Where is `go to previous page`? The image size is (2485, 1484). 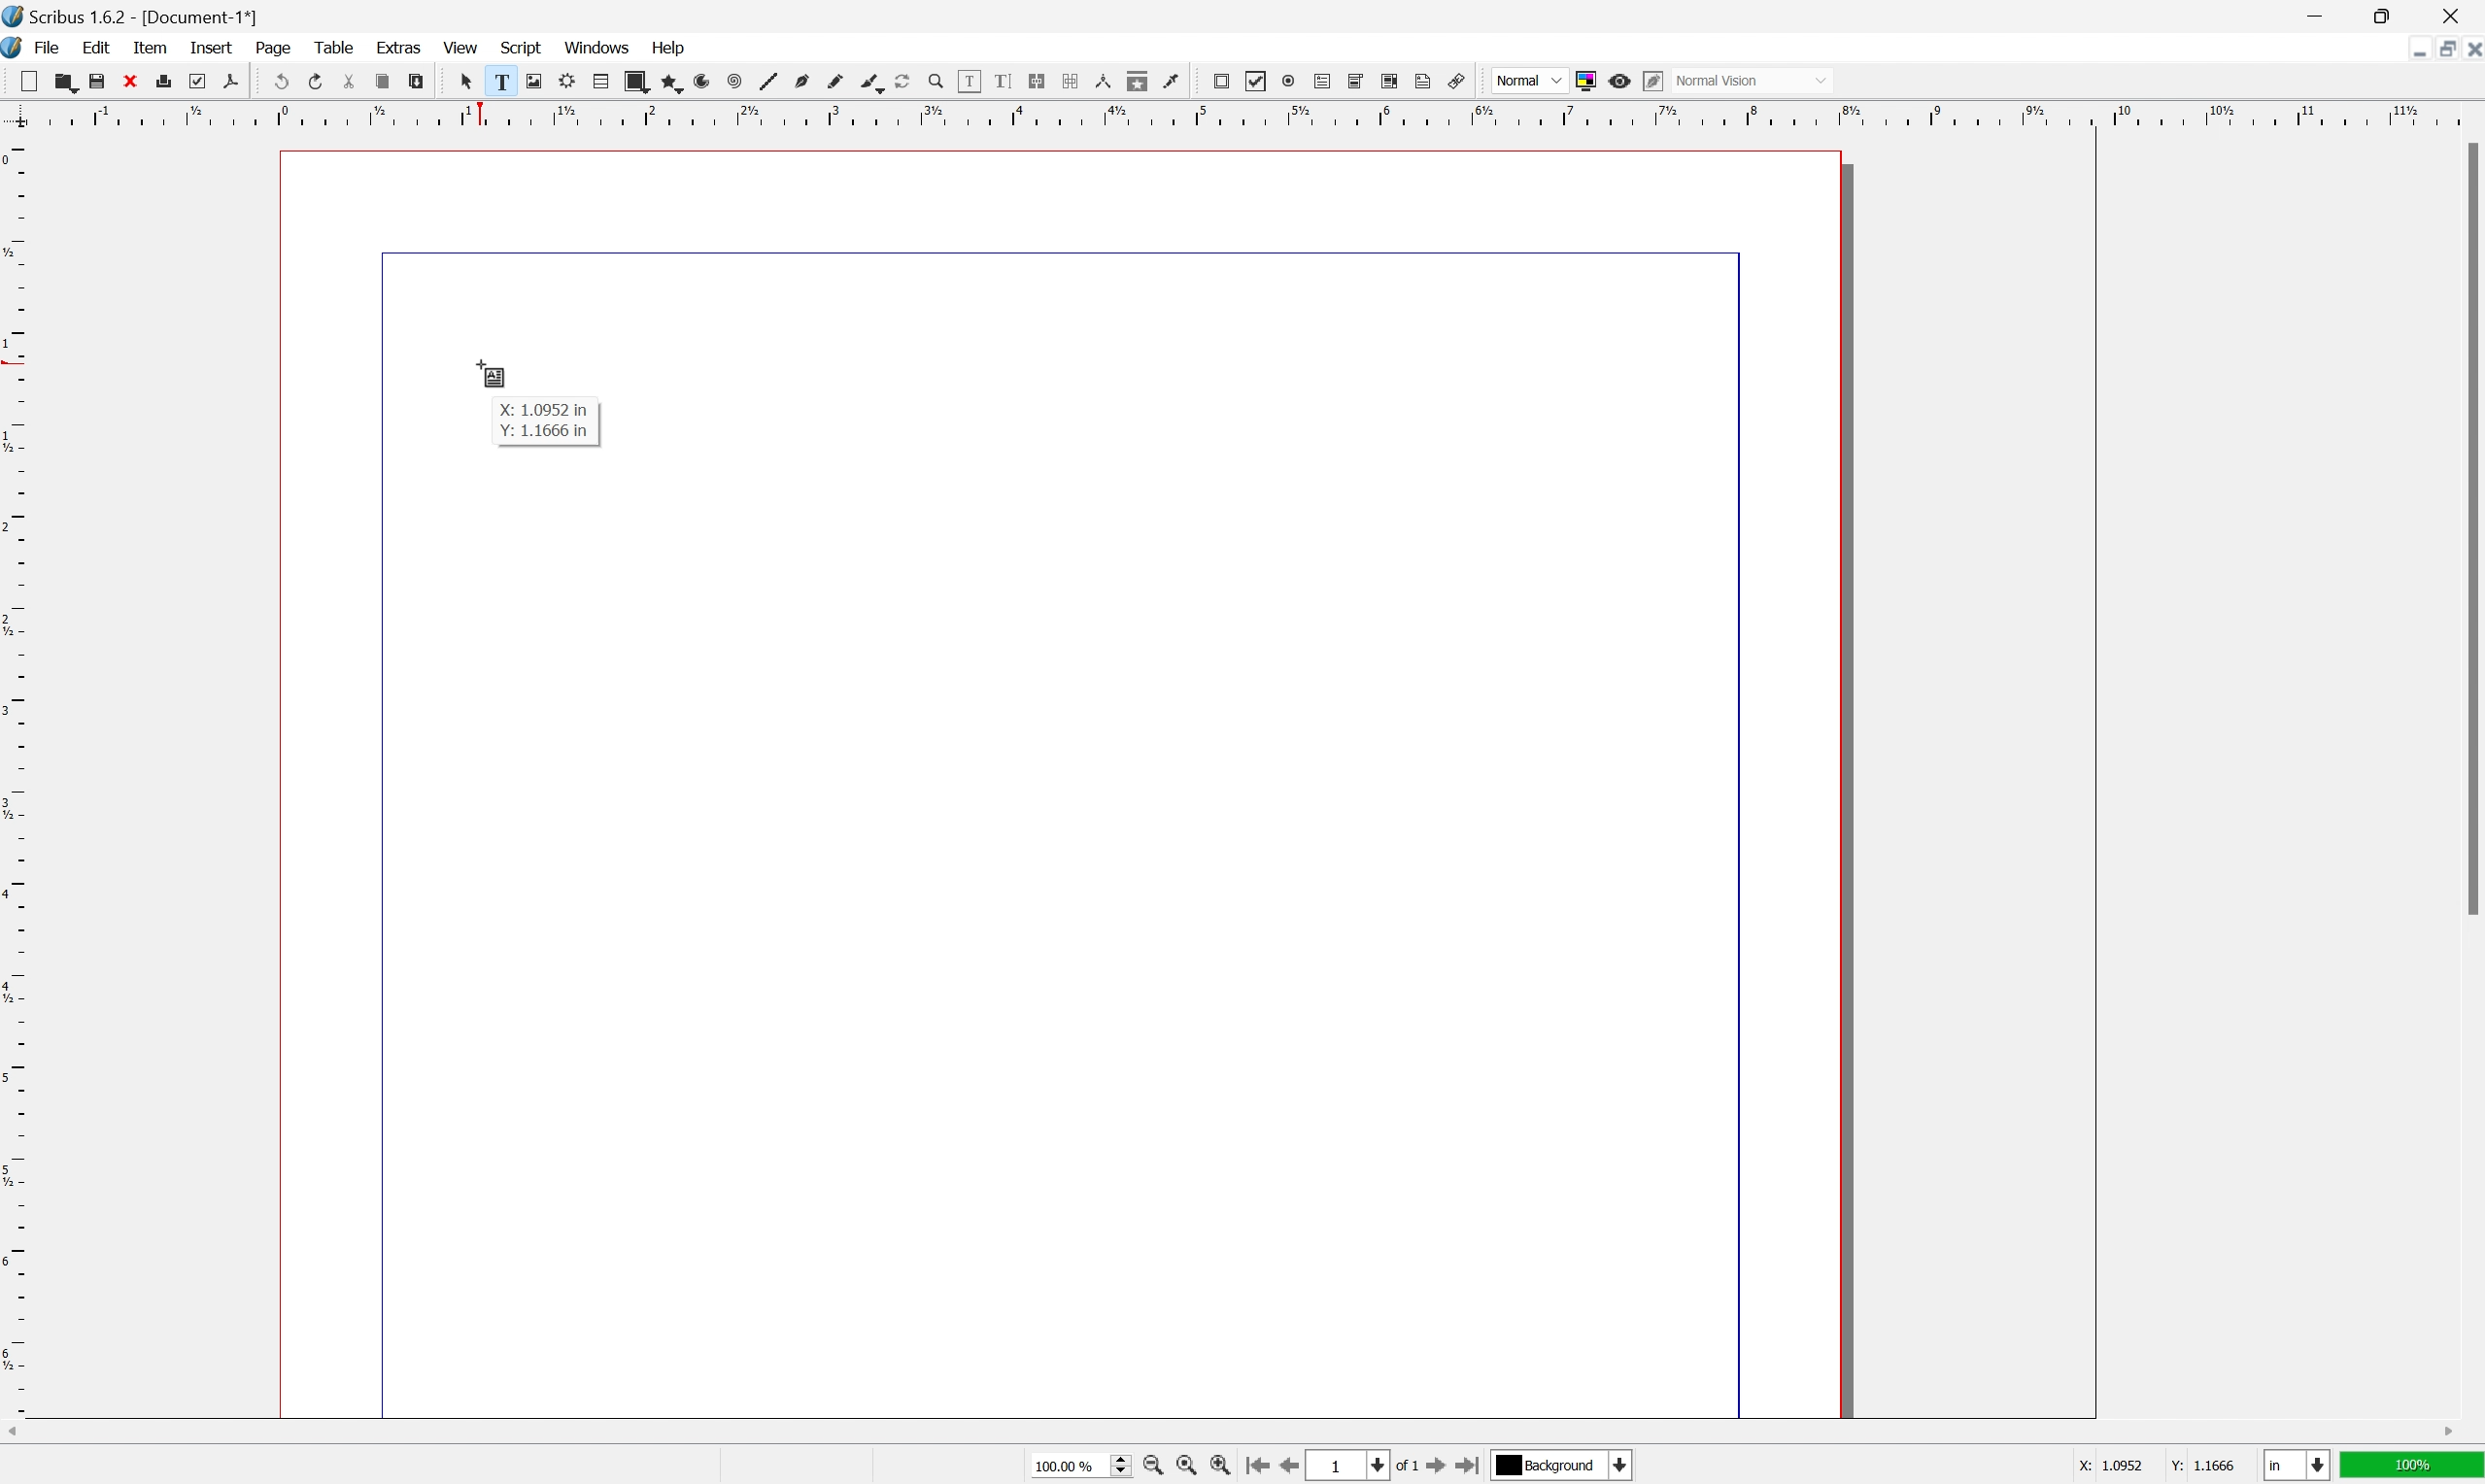 go to previous page is located at coordinates (1285, 1468).